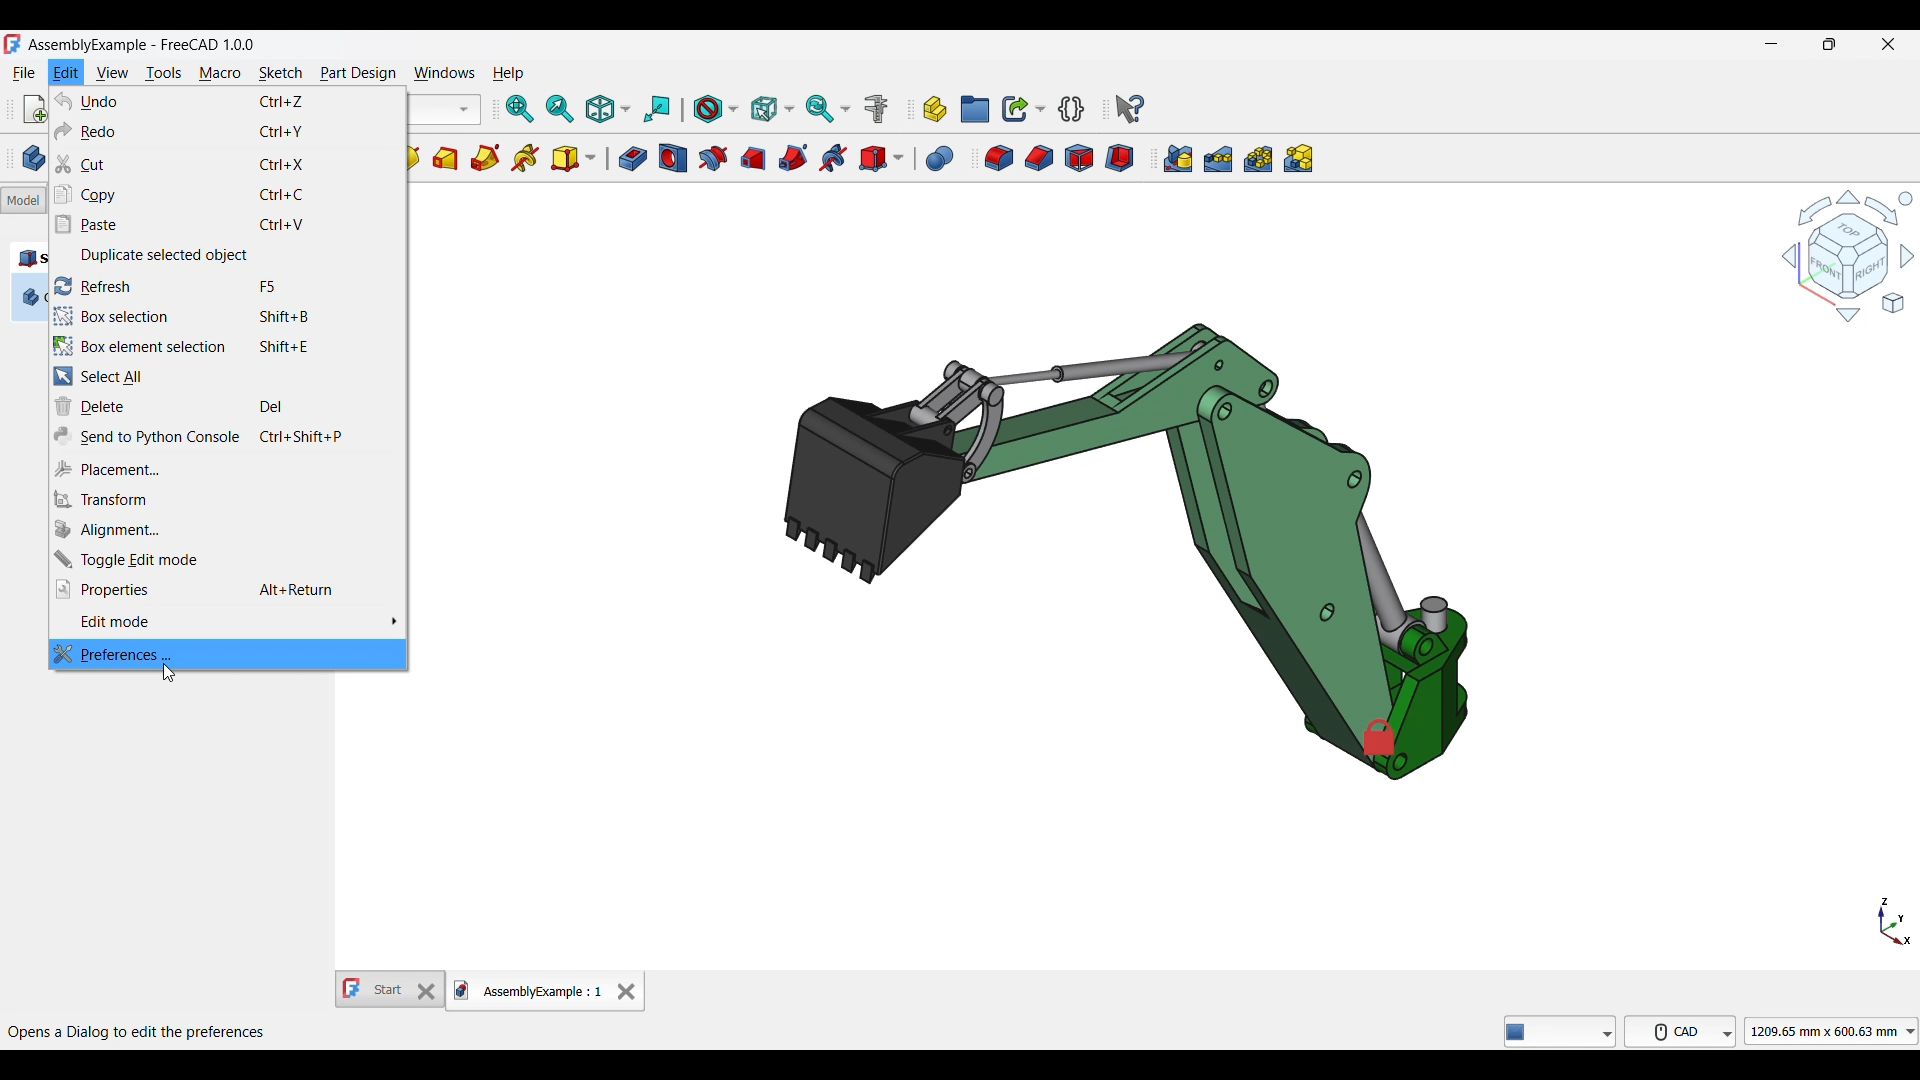 Image resolution: width=1920 pixels, height=1080 pixels. Describe the element at coordinates (772, 108) in the screenshot. I see `Selection filter options` at that location.